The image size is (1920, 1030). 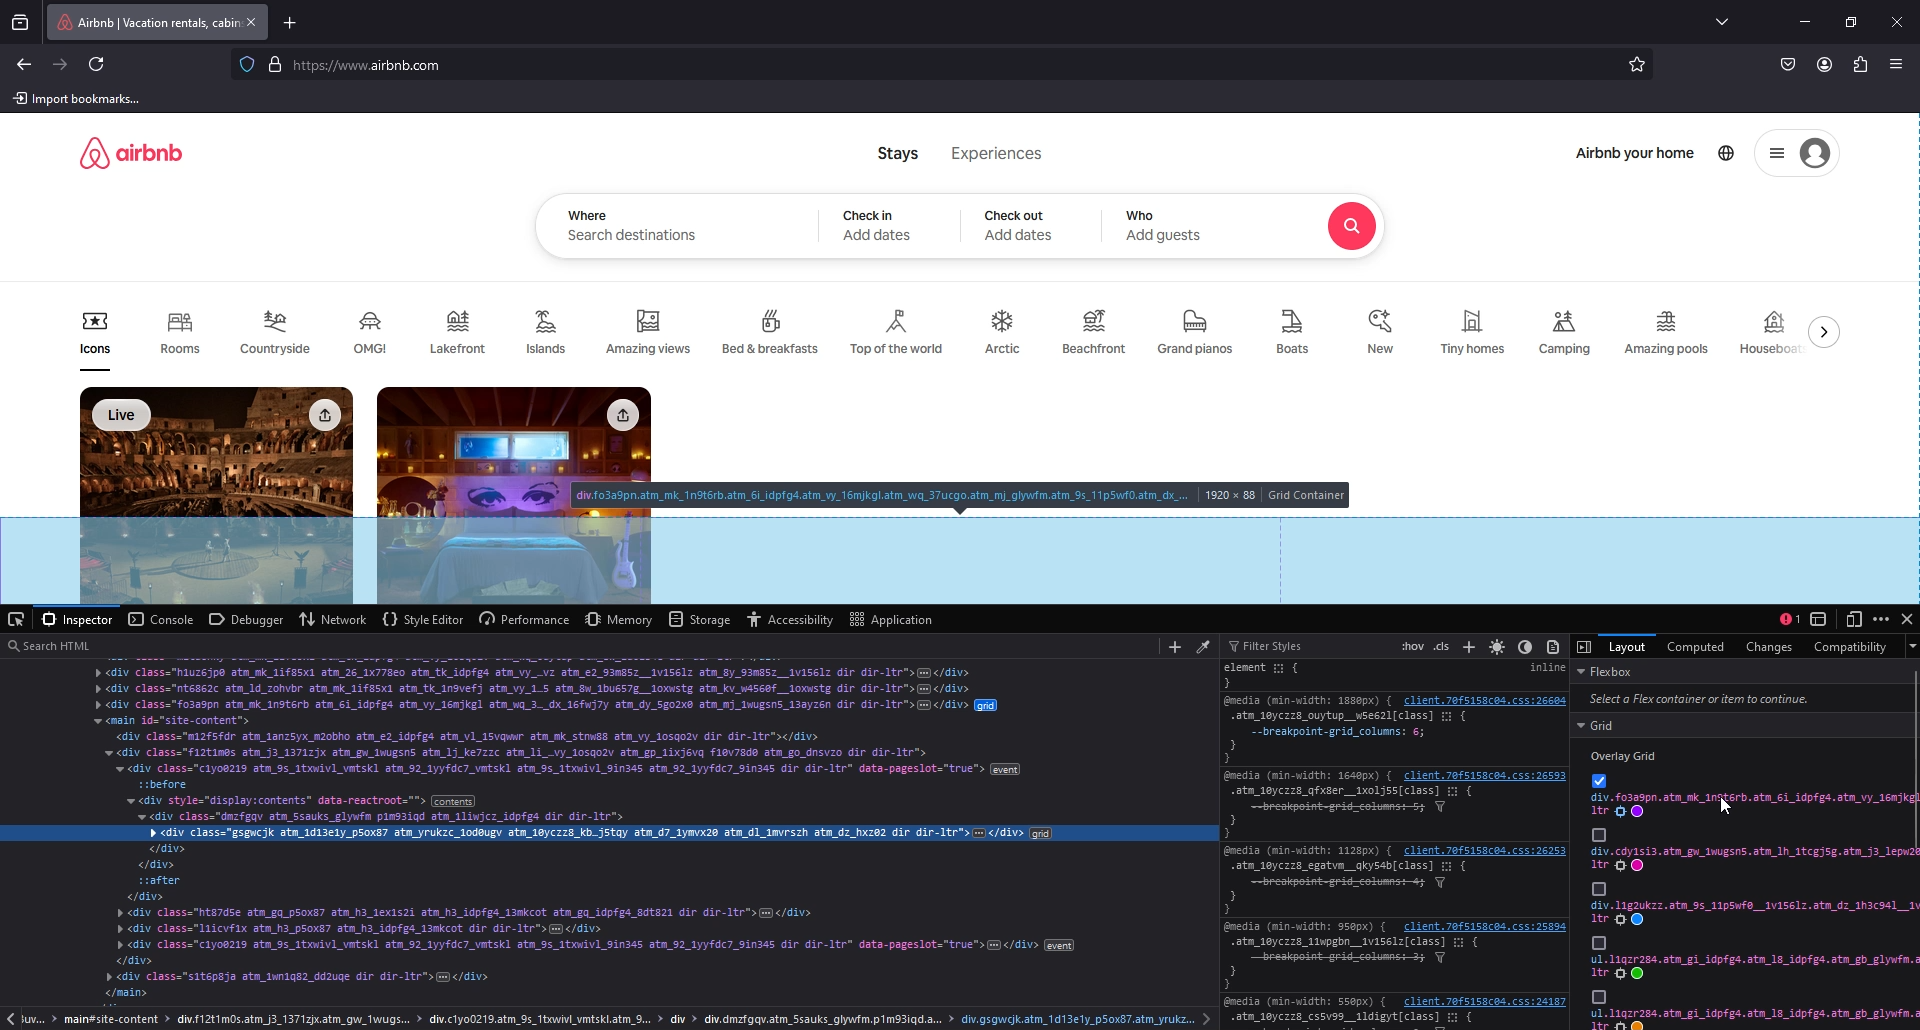 I want to click on changes, so click(x=1766, y=646).